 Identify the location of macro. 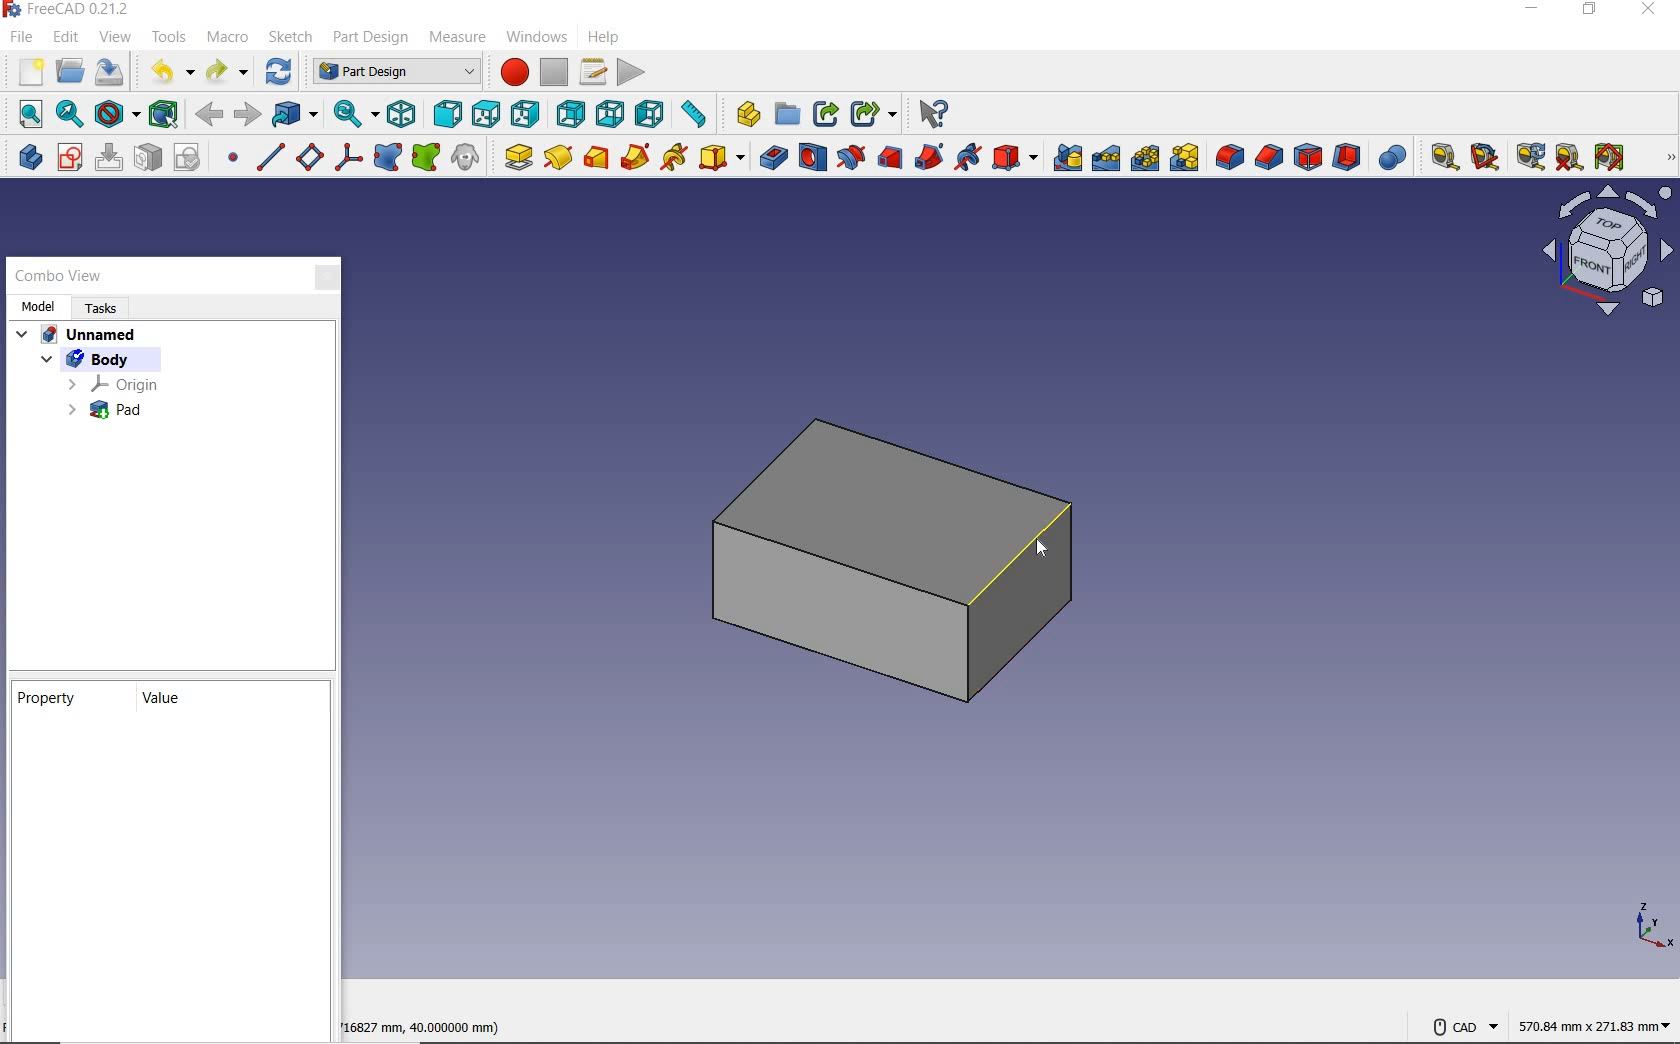
(231, 39).